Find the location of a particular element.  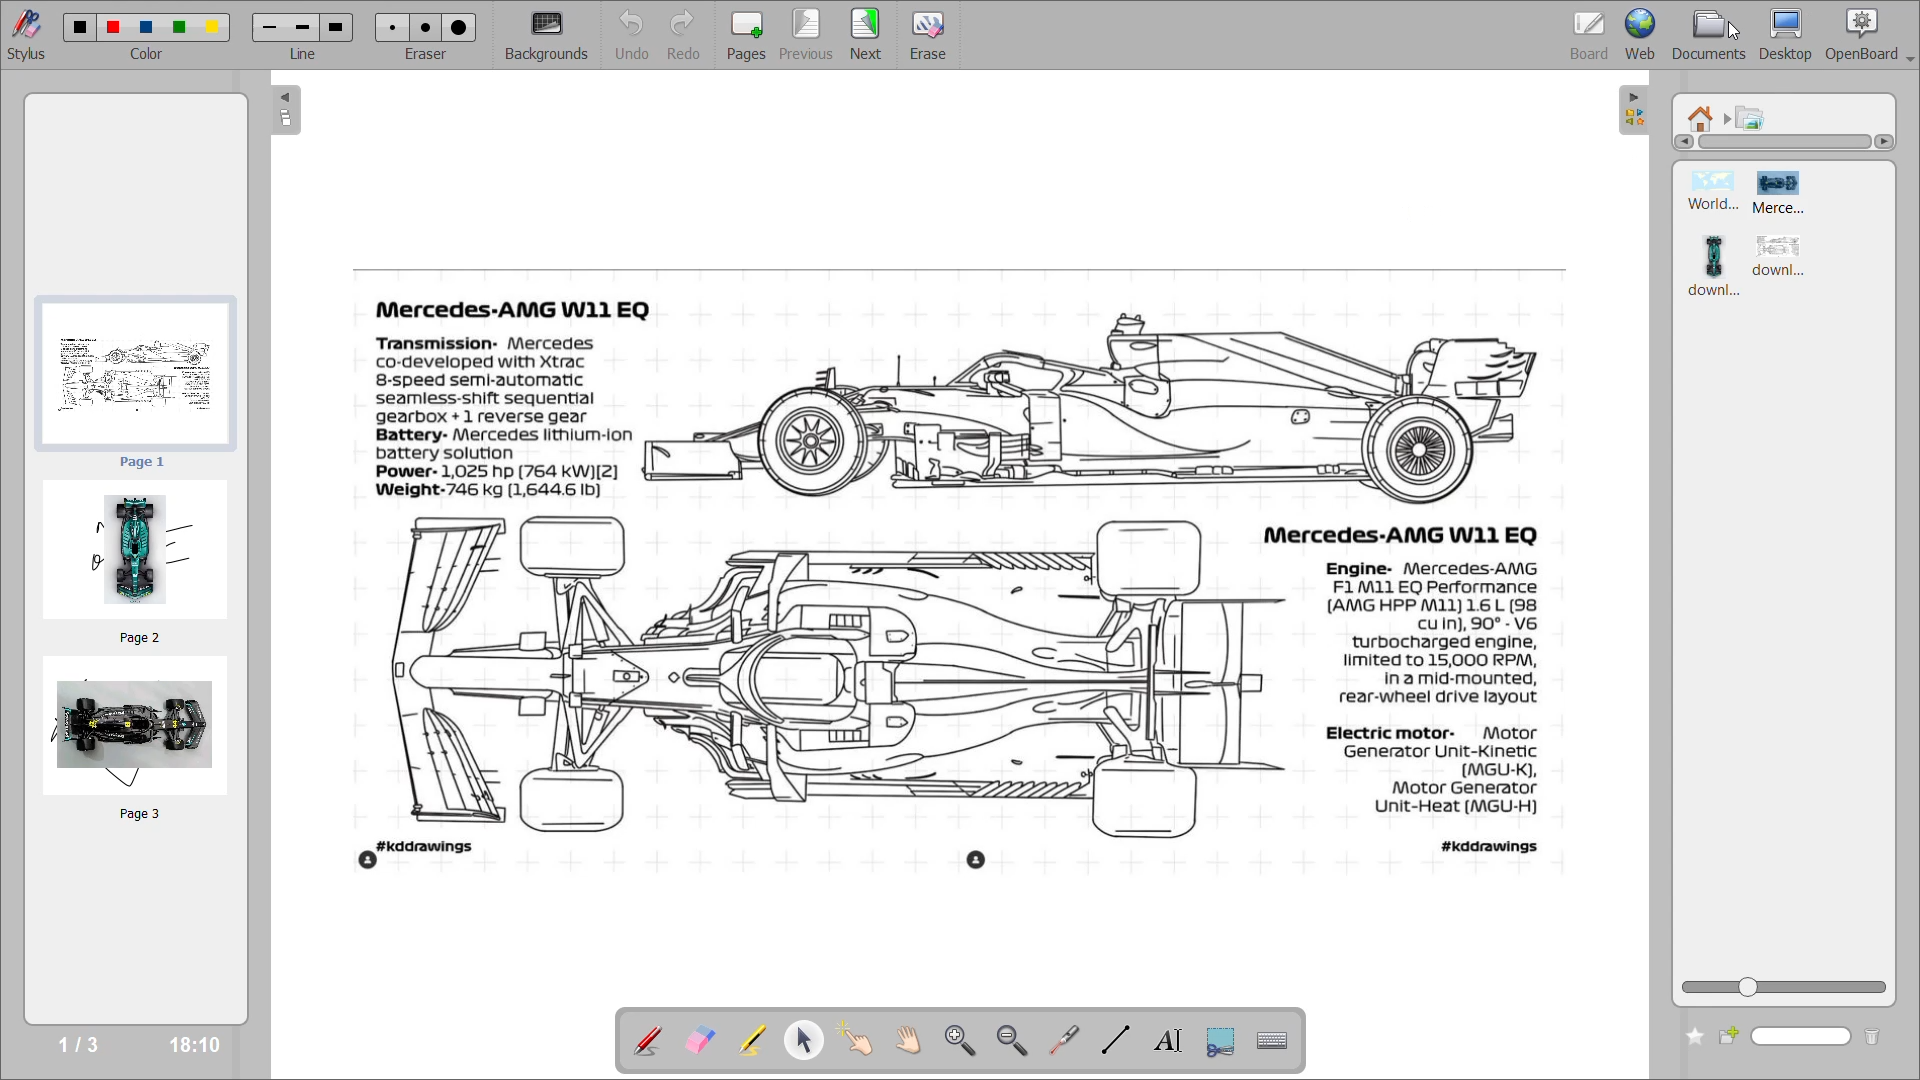

world map image is located at coordinates (1713, 190).